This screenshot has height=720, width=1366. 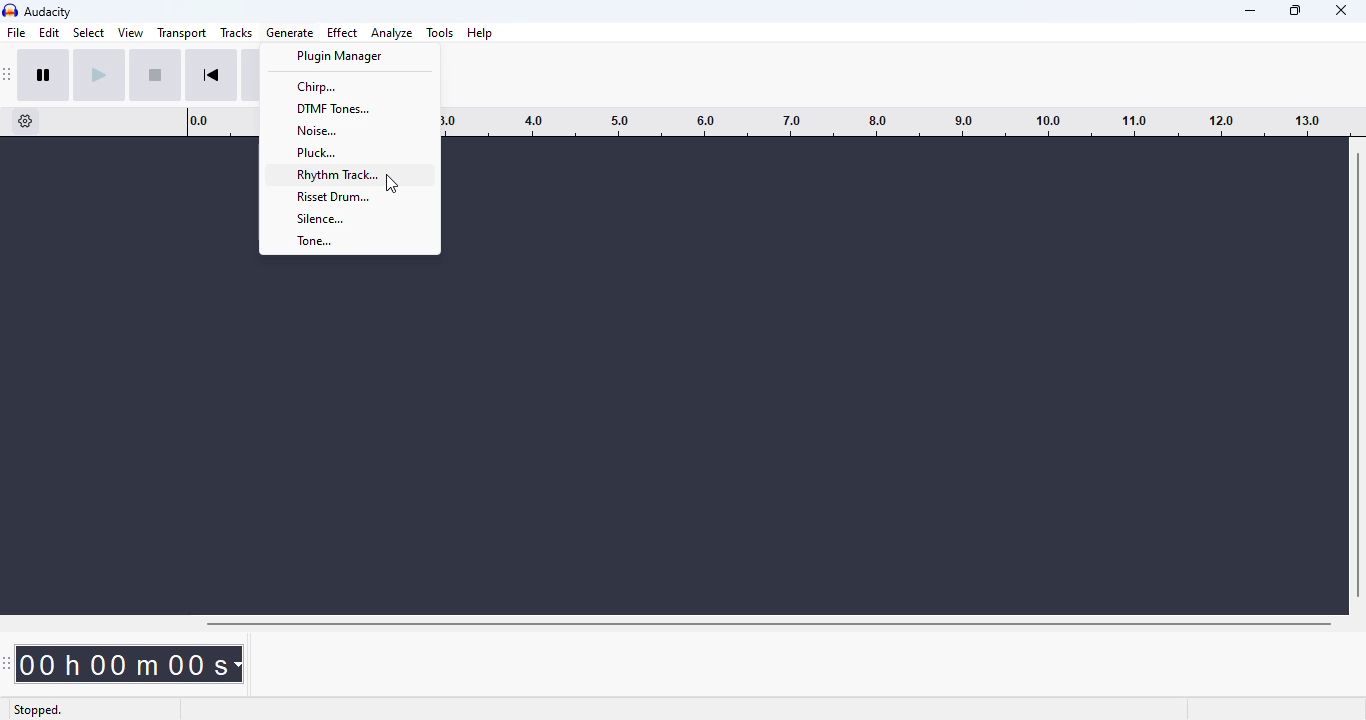 What do you see at coordinates (44, 75) in the screenshot?
I see `pause` at bounding box center [44, 75].